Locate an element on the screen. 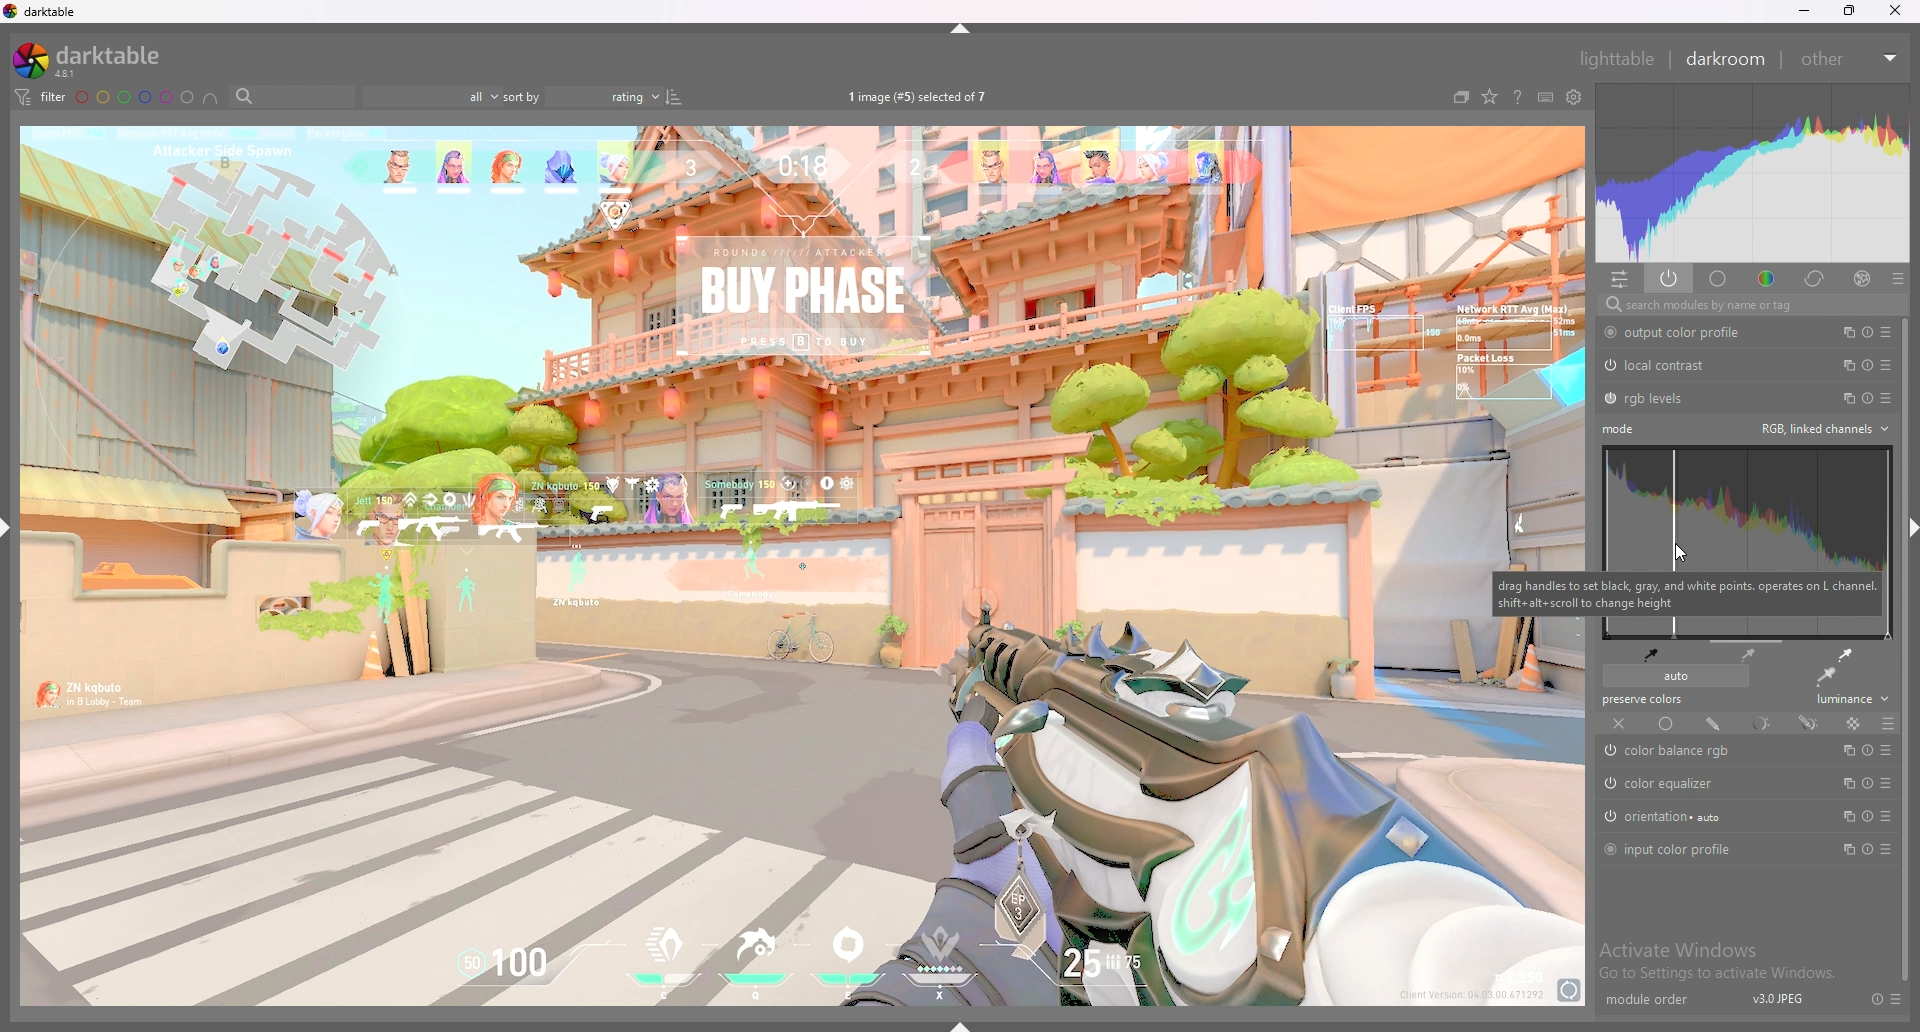 This screenshot has height=1032, width=1920. presets is located at coordinates (1886, 398).